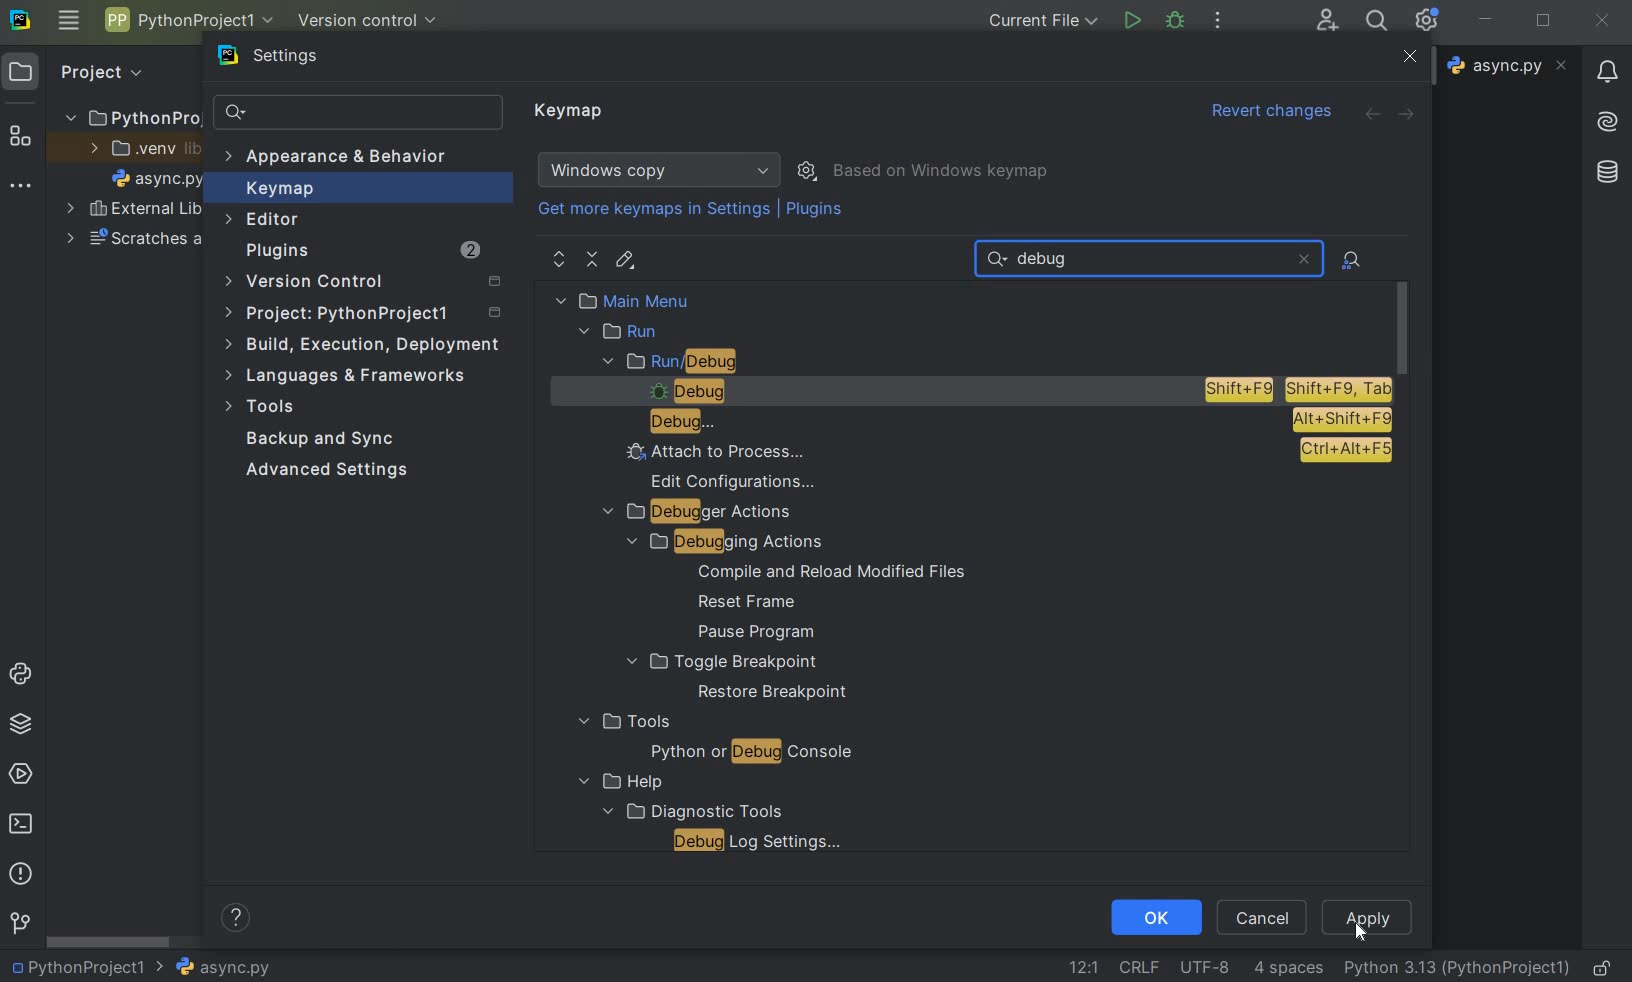 This screenshot has width=1632, height=982. I want to click on editor, so click(264, 219).